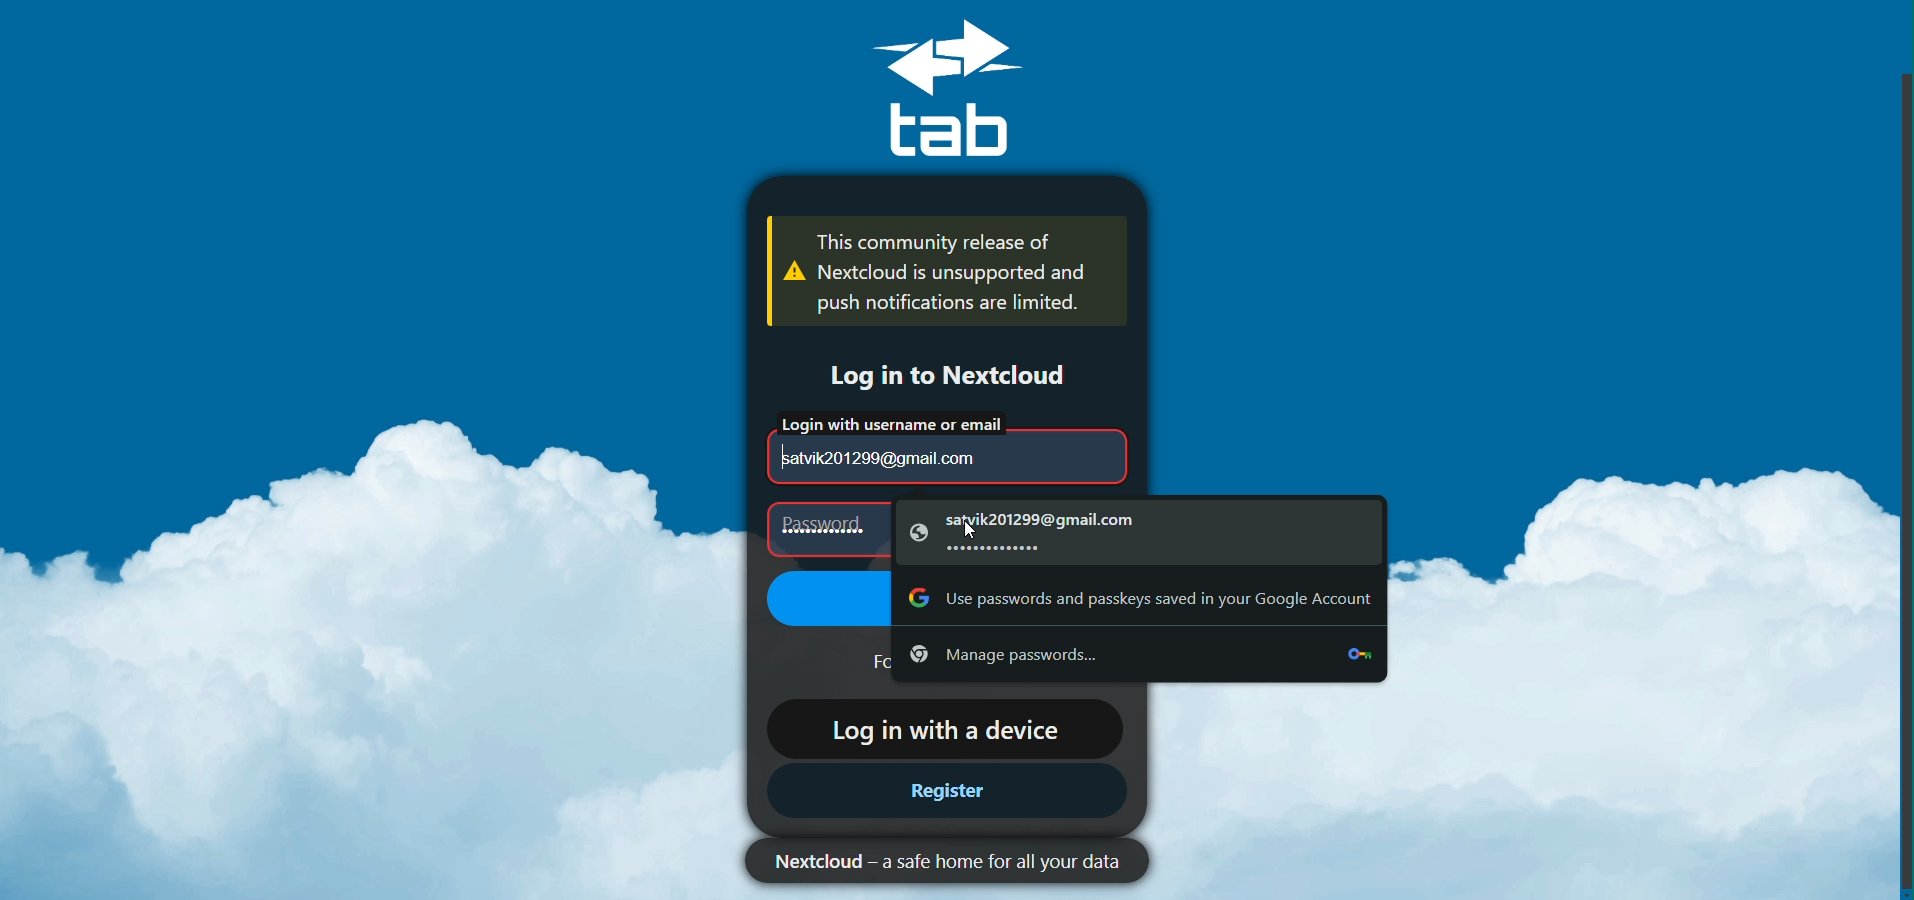  What do you see at coordinates (935, 446) in the screenshot?
I see `Login with username or email (satvik201299@gmail.com)` at bounding box center [935, 446].